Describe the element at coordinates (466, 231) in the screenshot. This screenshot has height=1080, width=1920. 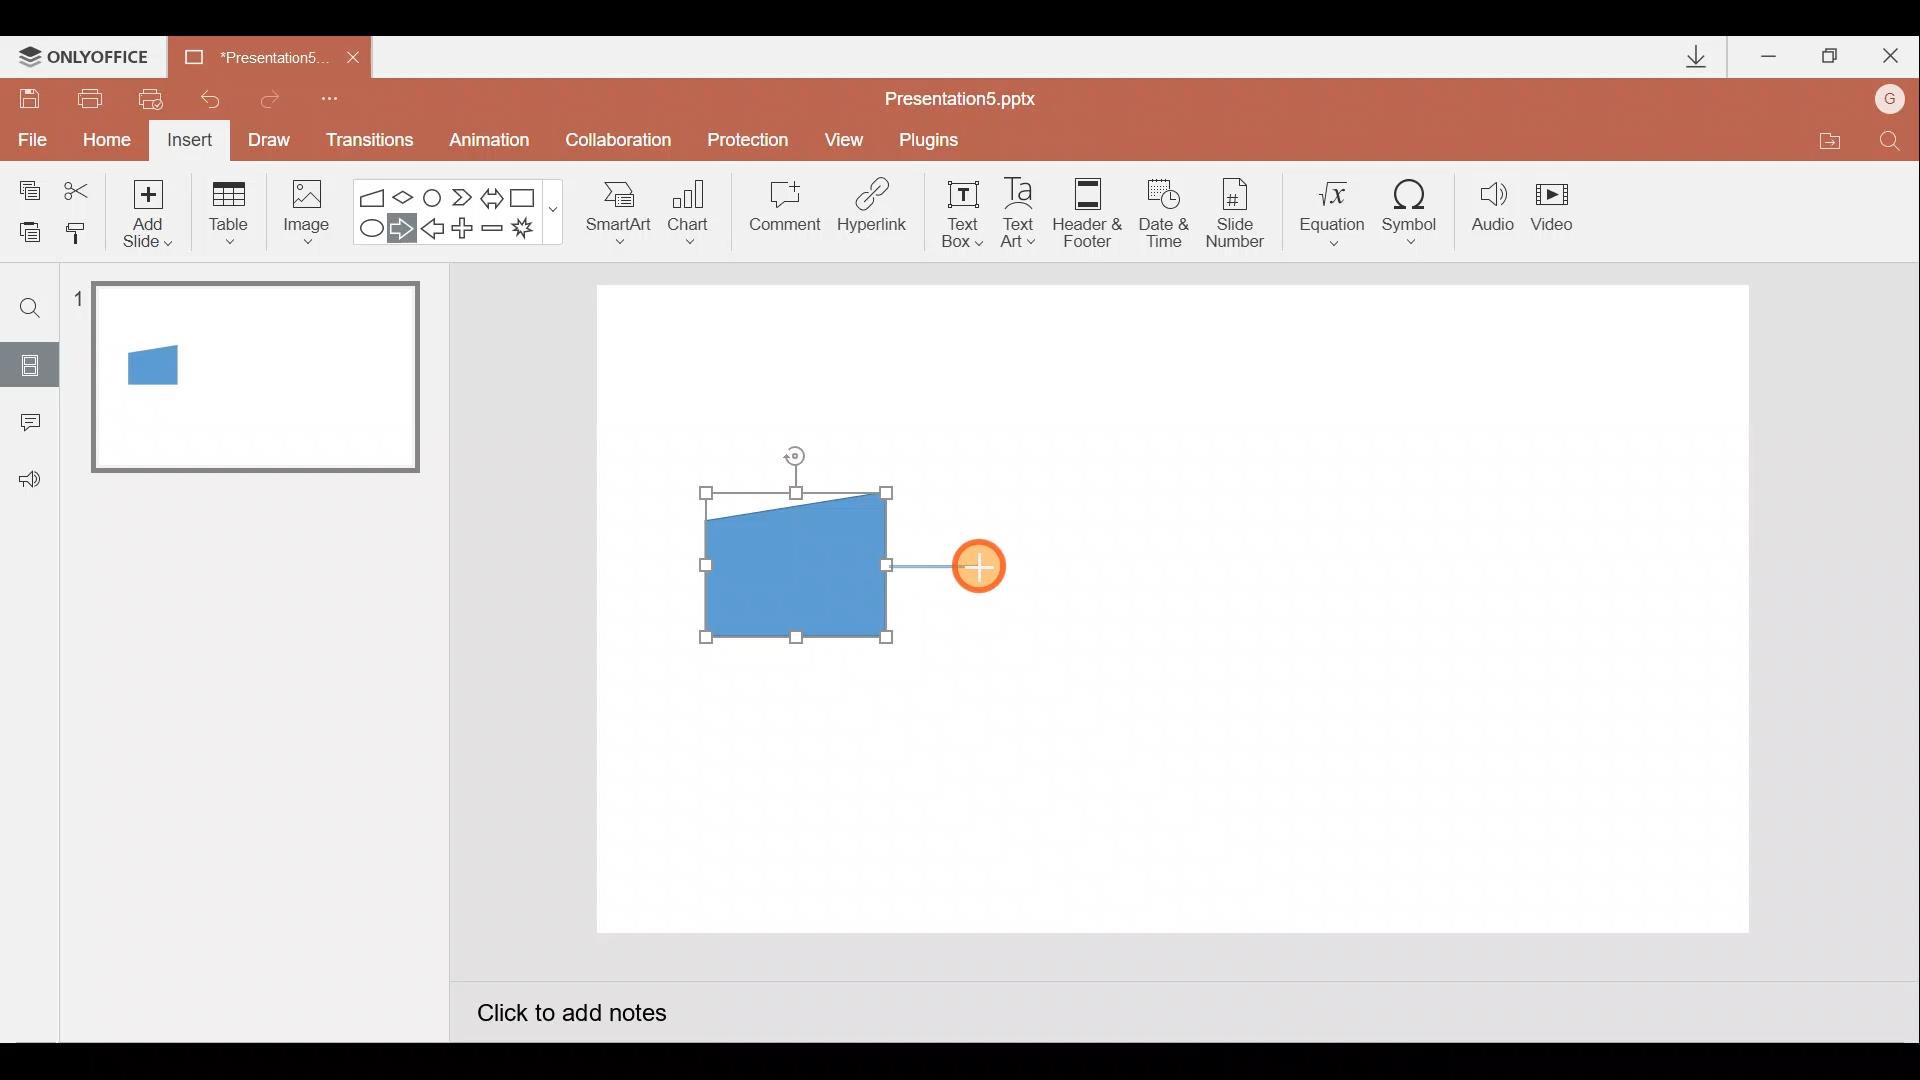
I see `Plus` at that location.